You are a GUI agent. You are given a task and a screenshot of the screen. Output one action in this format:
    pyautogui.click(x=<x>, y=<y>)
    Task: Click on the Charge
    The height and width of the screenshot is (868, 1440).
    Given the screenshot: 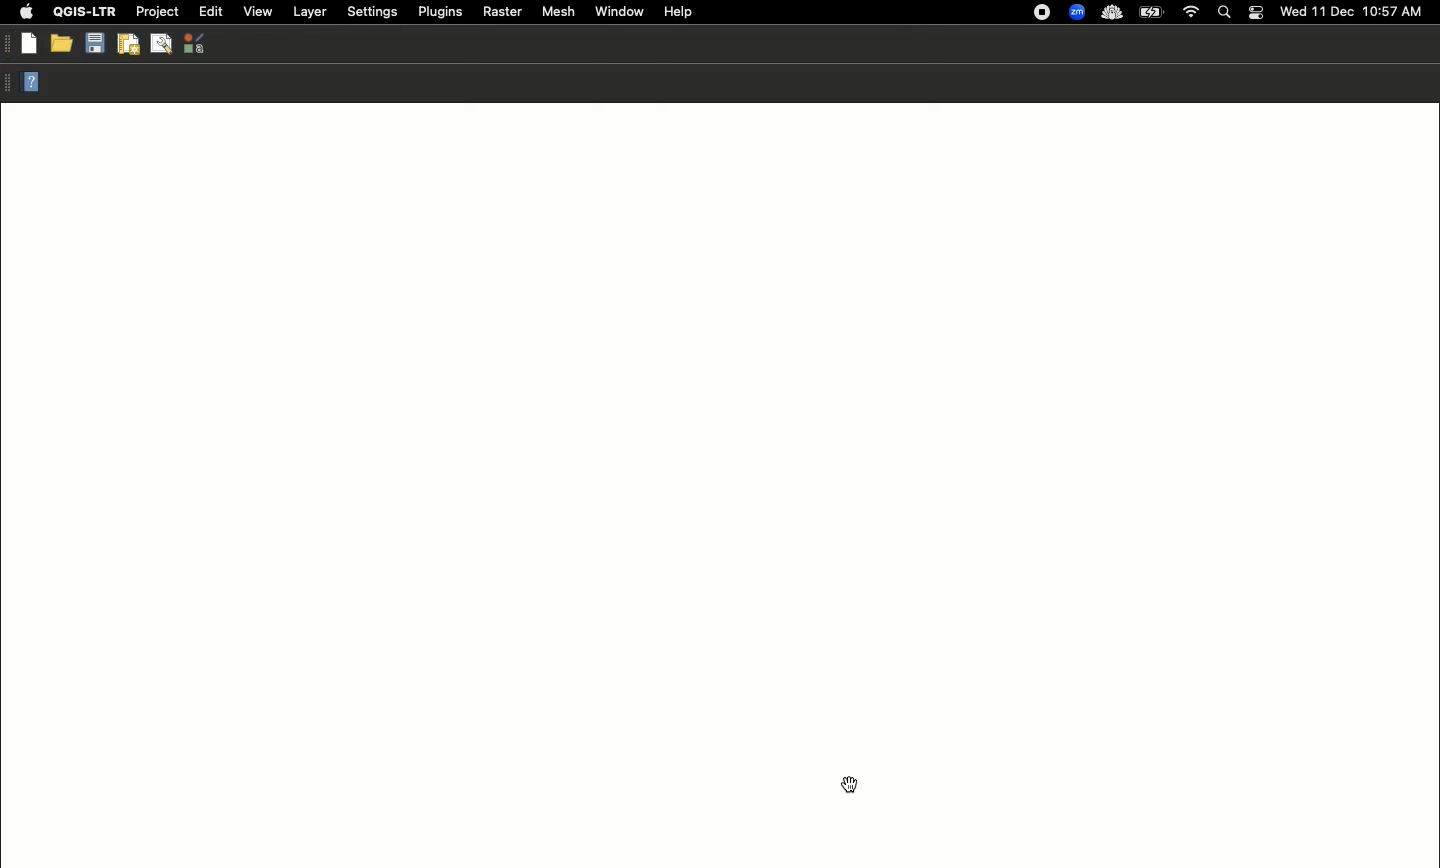 What is the action you would take?
    pyautogui.click(x=1156, y=12)
    